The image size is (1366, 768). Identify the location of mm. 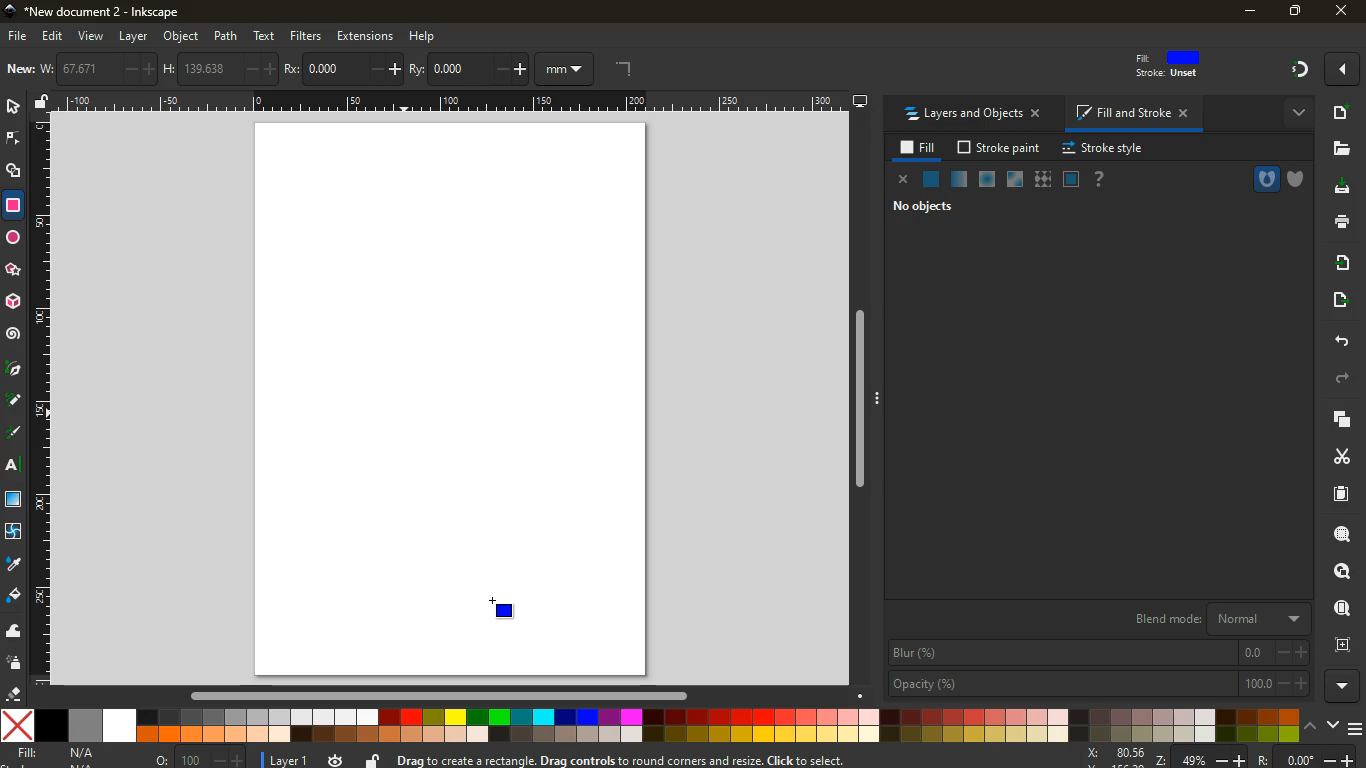
(569, 68).